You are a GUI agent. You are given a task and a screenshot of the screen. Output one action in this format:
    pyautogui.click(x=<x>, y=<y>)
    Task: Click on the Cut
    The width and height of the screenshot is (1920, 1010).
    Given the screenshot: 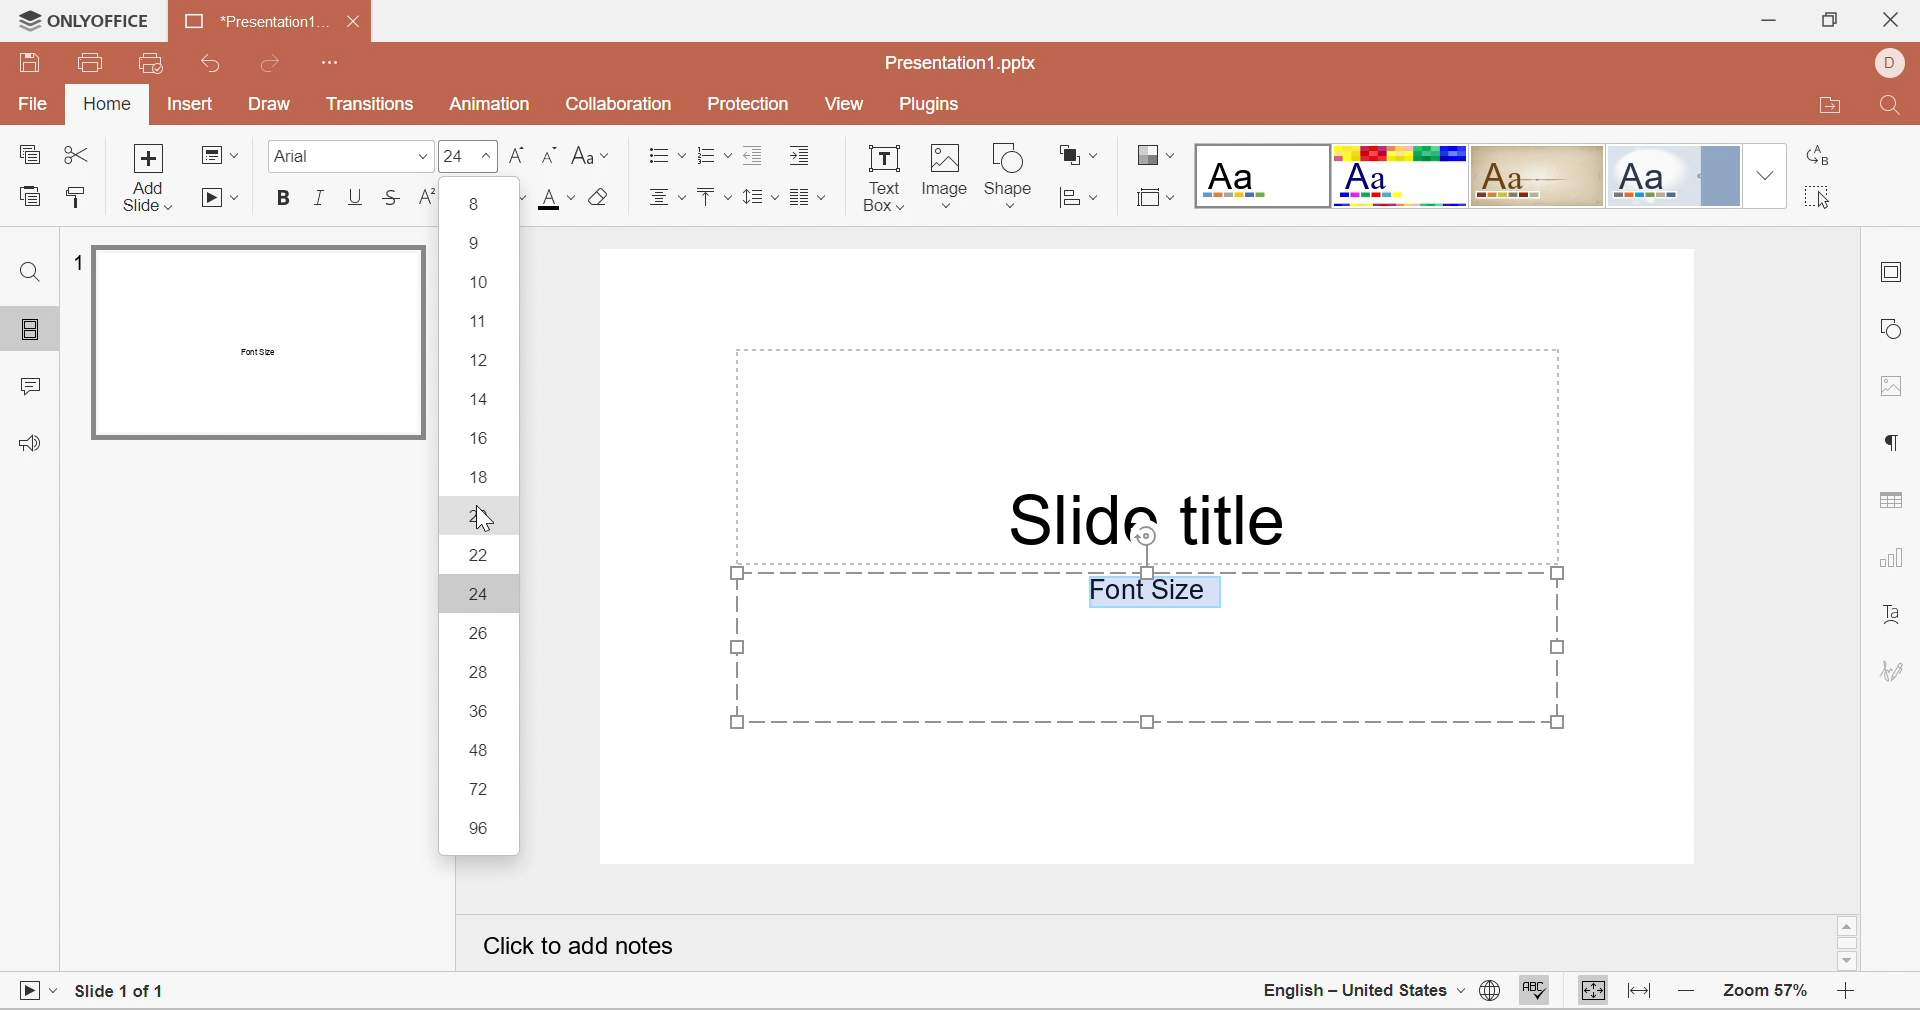 What is the action you would take?
    pyautogui.click(x=79, y=158)
    